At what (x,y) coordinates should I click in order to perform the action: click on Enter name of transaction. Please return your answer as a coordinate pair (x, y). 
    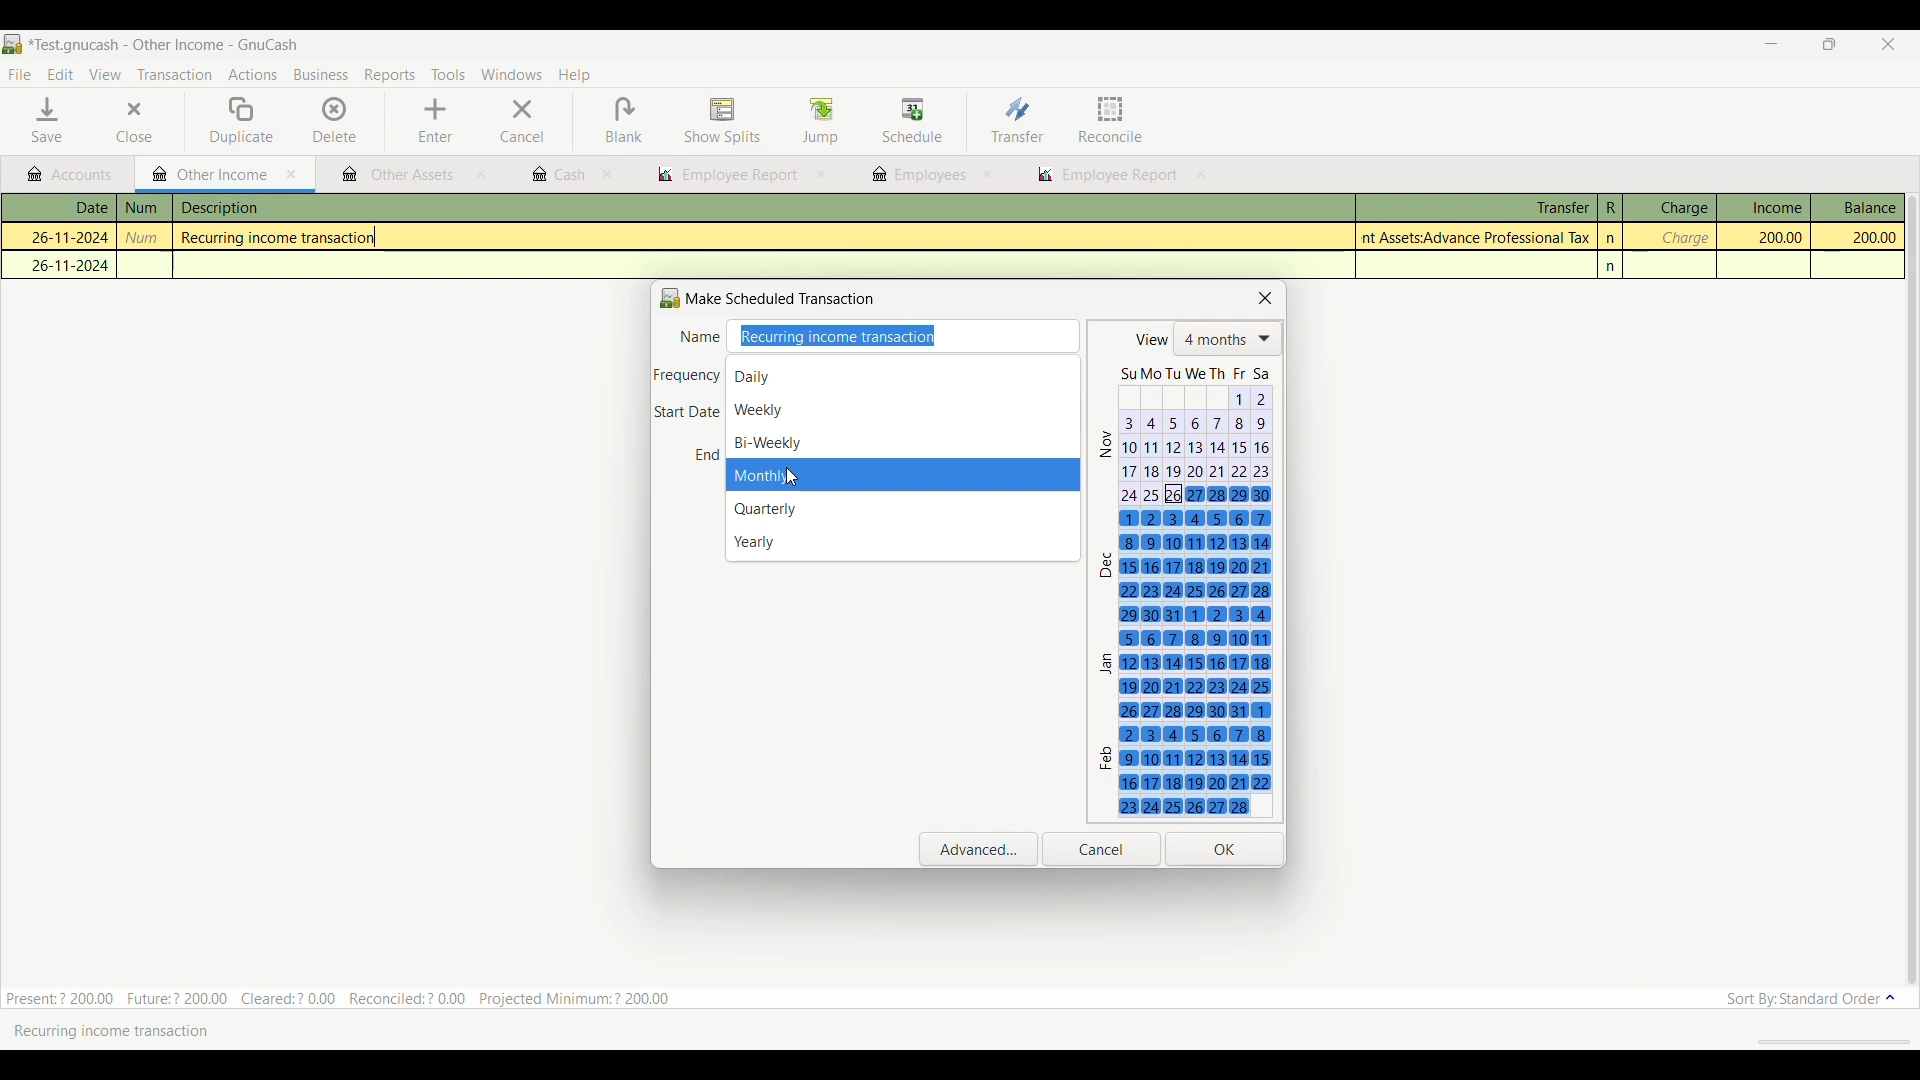
    Looking at the image, I should click on (903, 337).